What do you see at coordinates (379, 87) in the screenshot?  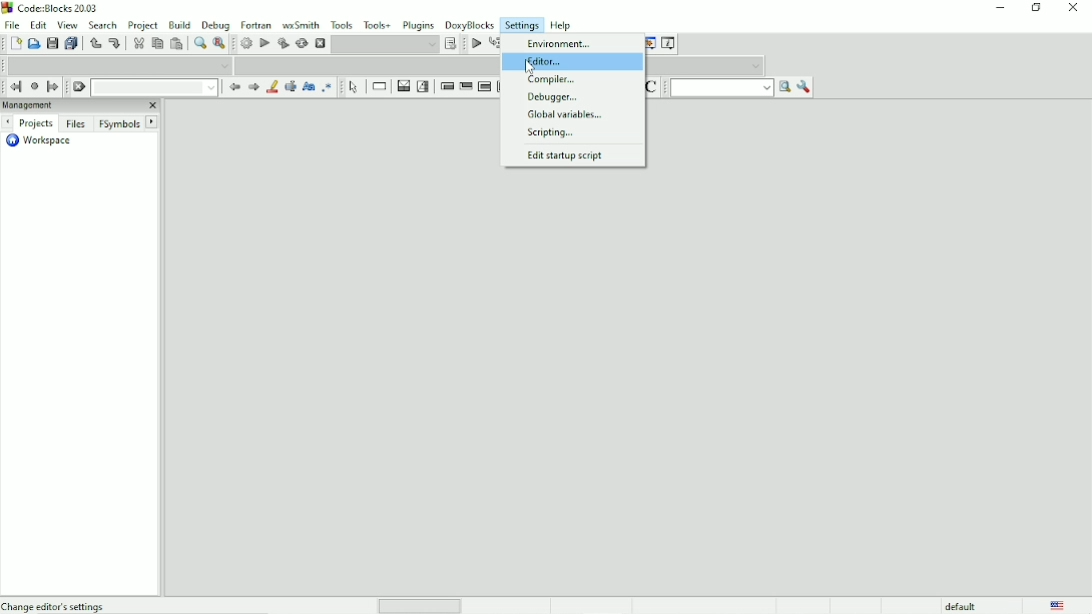 I see `Instruction` at bounding box center [379, 87].